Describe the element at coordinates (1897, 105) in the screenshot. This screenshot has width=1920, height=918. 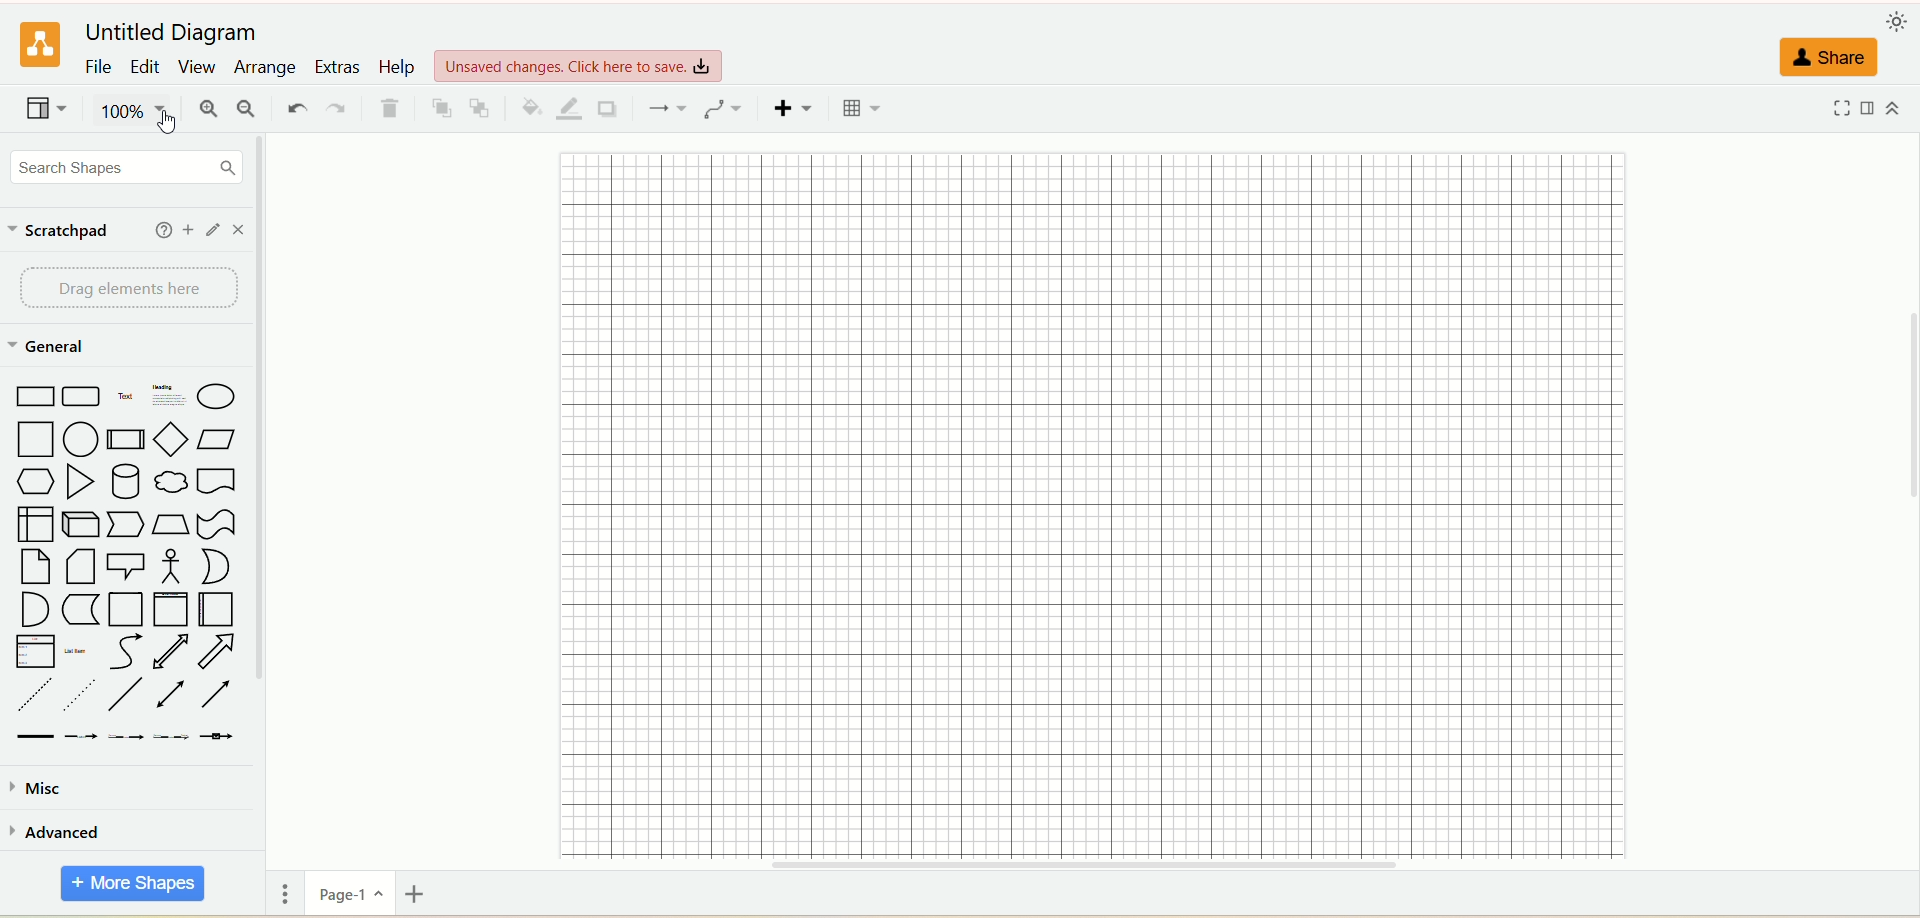
I see `expand/collapse` at that location.